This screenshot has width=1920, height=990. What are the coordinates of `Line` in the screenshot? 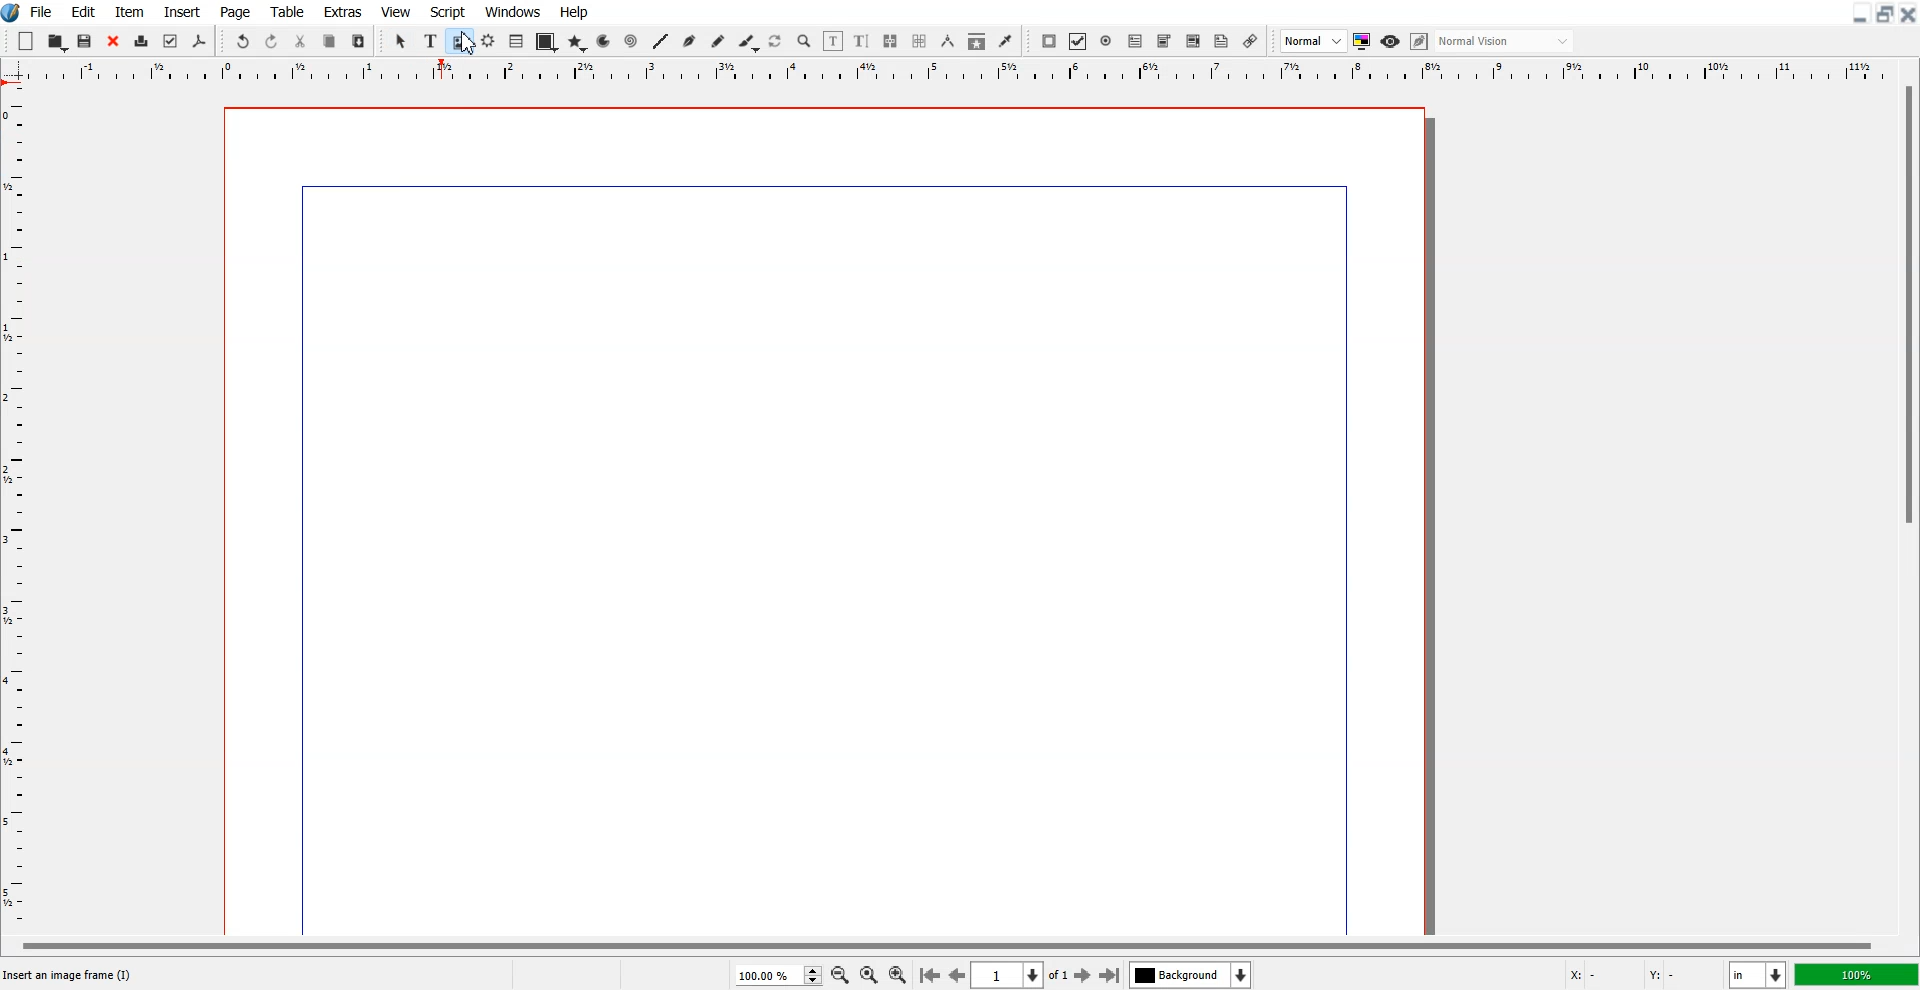 It's located at (661, 41).